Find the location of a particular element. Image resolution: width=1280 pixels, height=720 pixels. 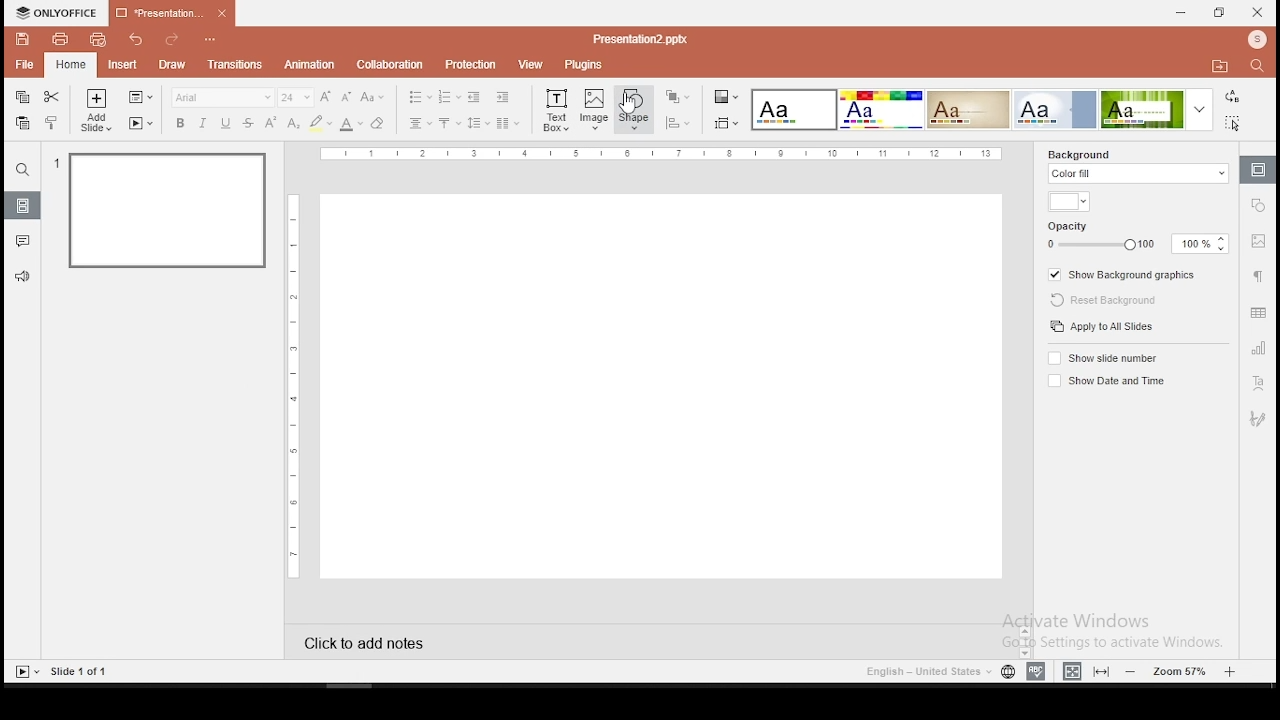

restore is located at coordinates (1220, 13).